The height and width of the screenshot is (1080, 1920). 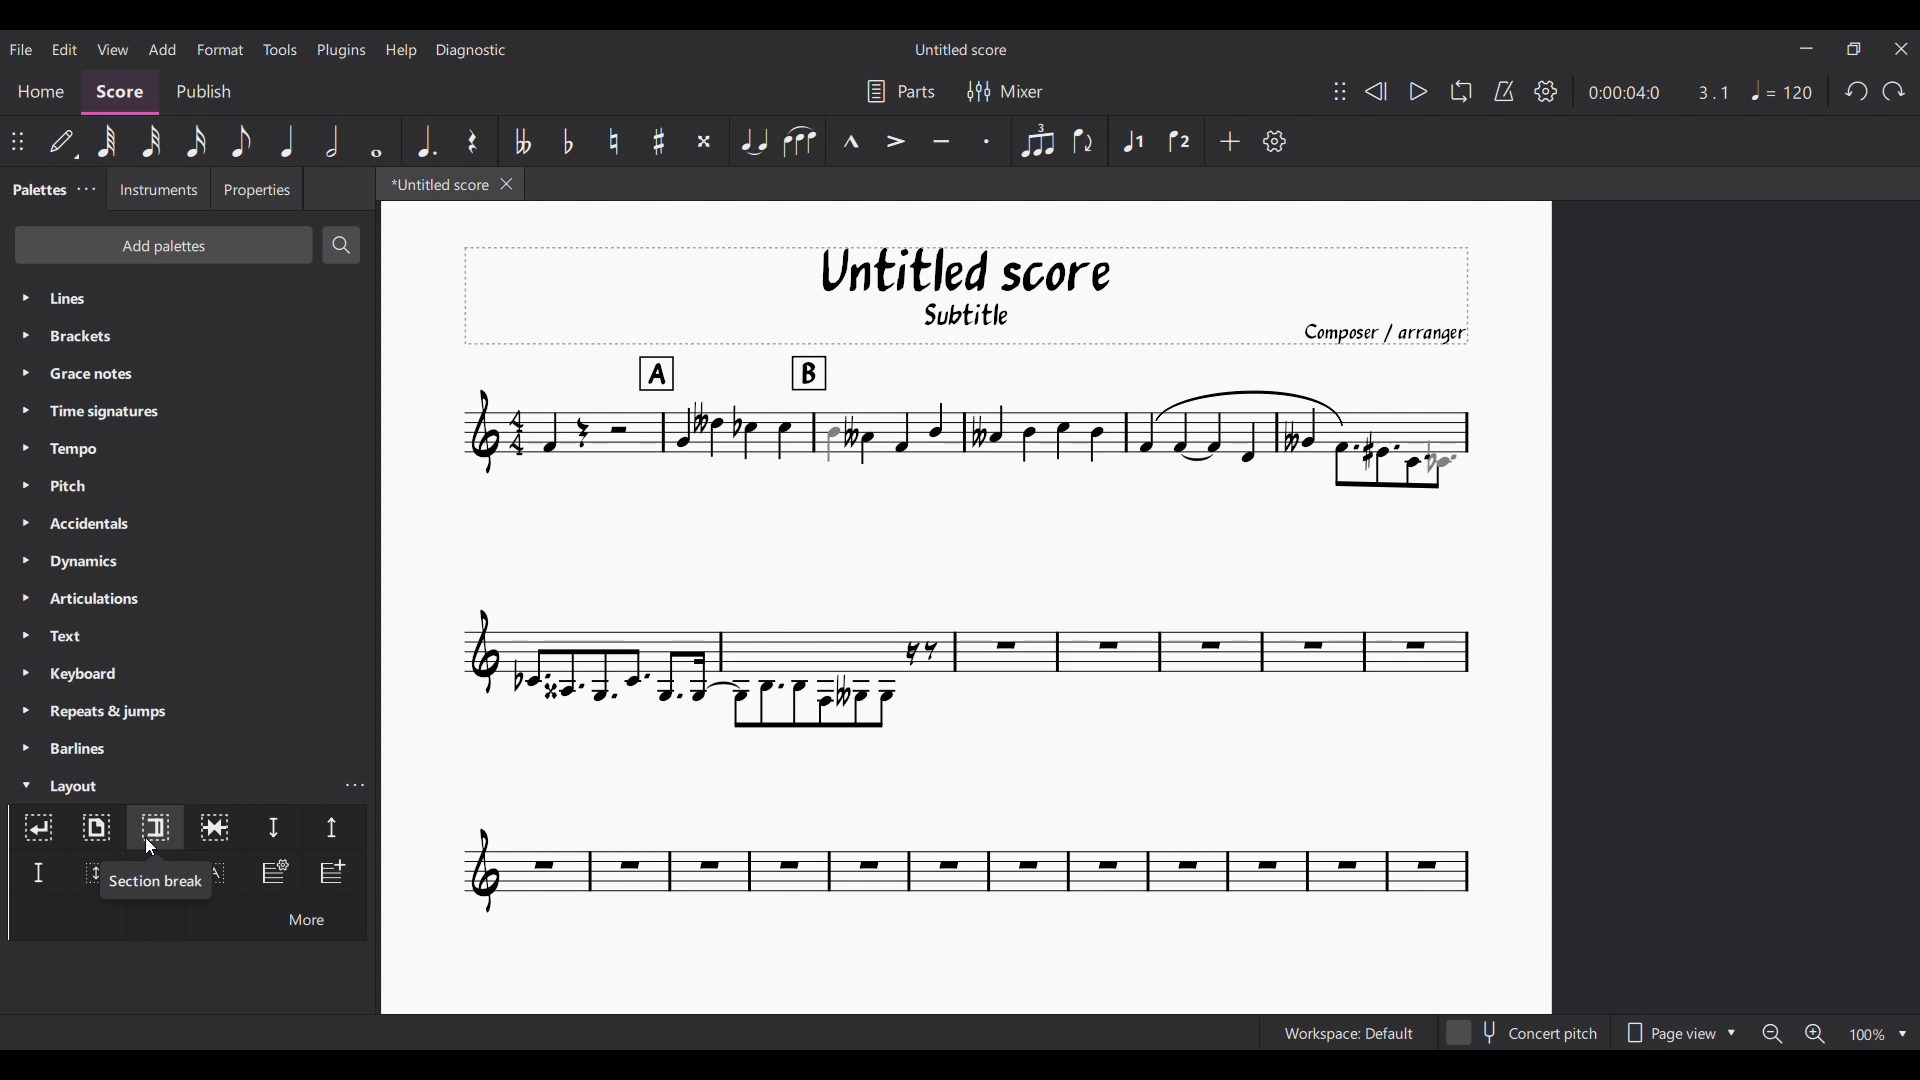 What do you see at coordinates (191, 411) in the screenshot?
I see `Time signatures` at bounding box center [191, 411].